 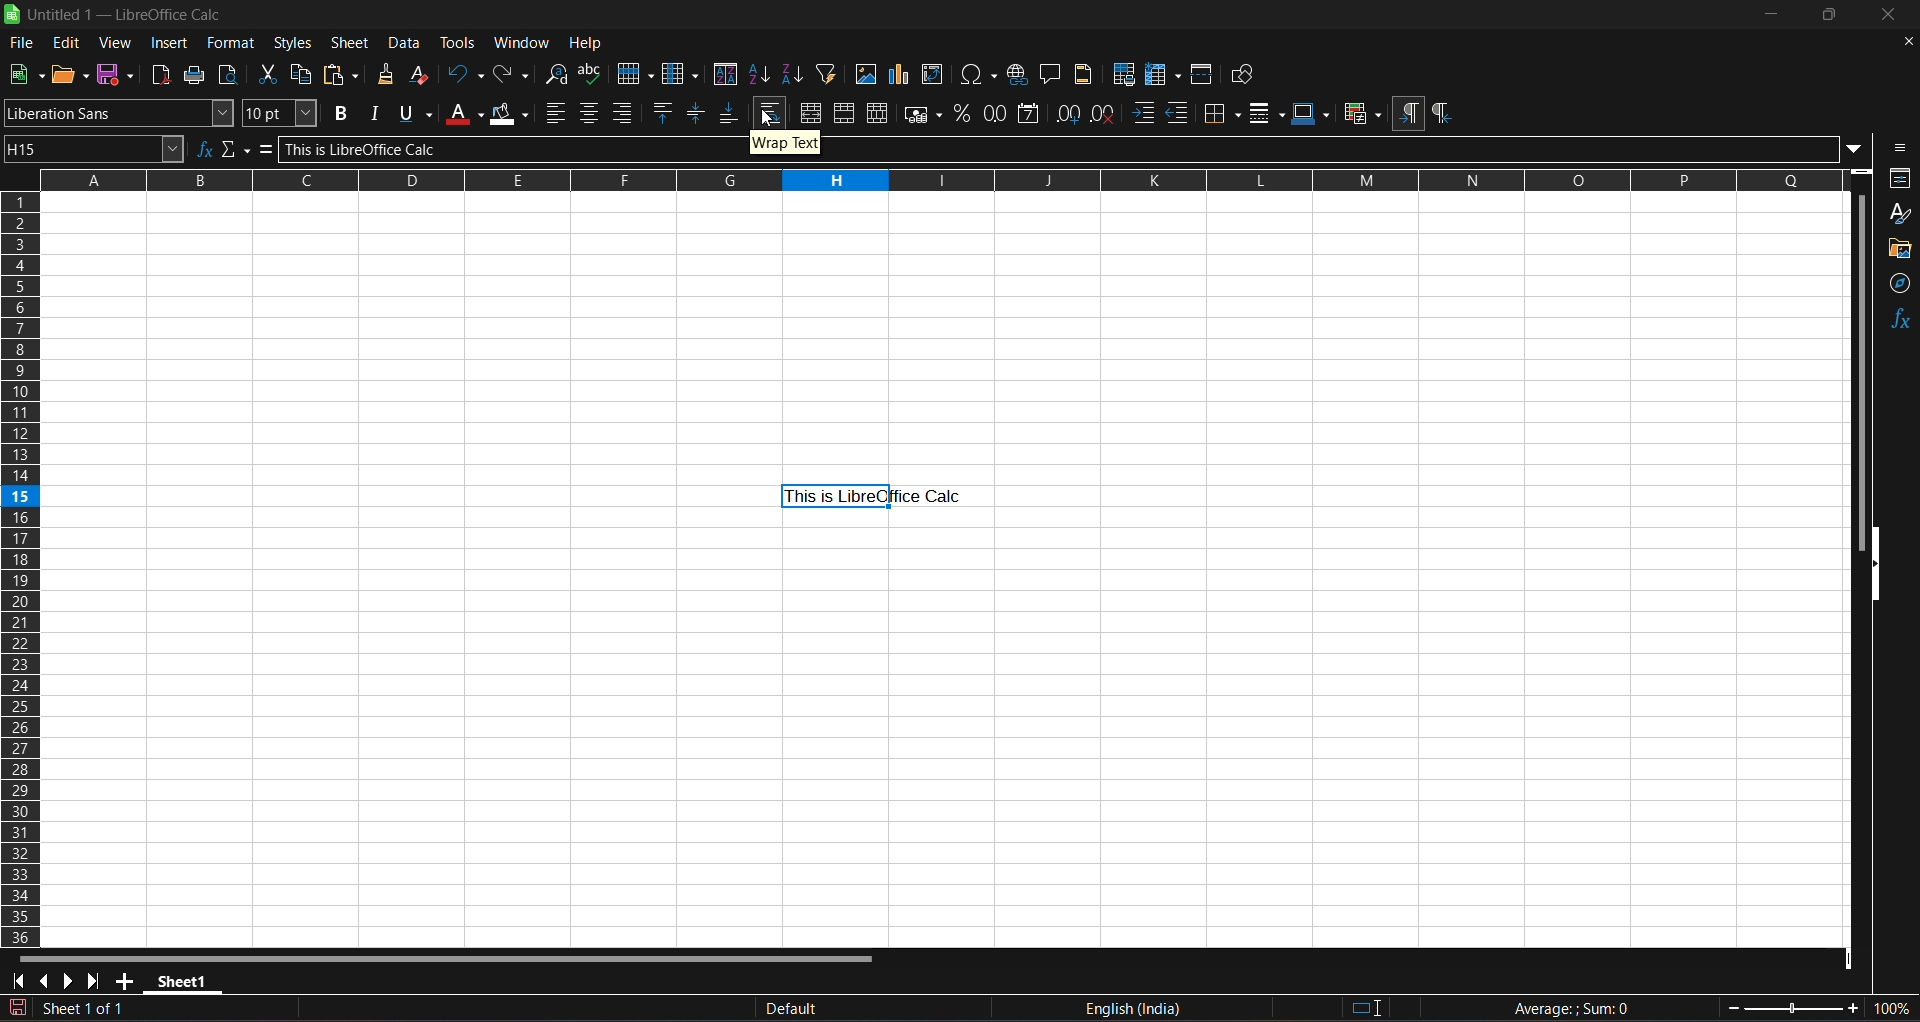 What do you see at coordinates (297, 43) in the screenshot?
I see `styles` at bounding box center [297, 43].